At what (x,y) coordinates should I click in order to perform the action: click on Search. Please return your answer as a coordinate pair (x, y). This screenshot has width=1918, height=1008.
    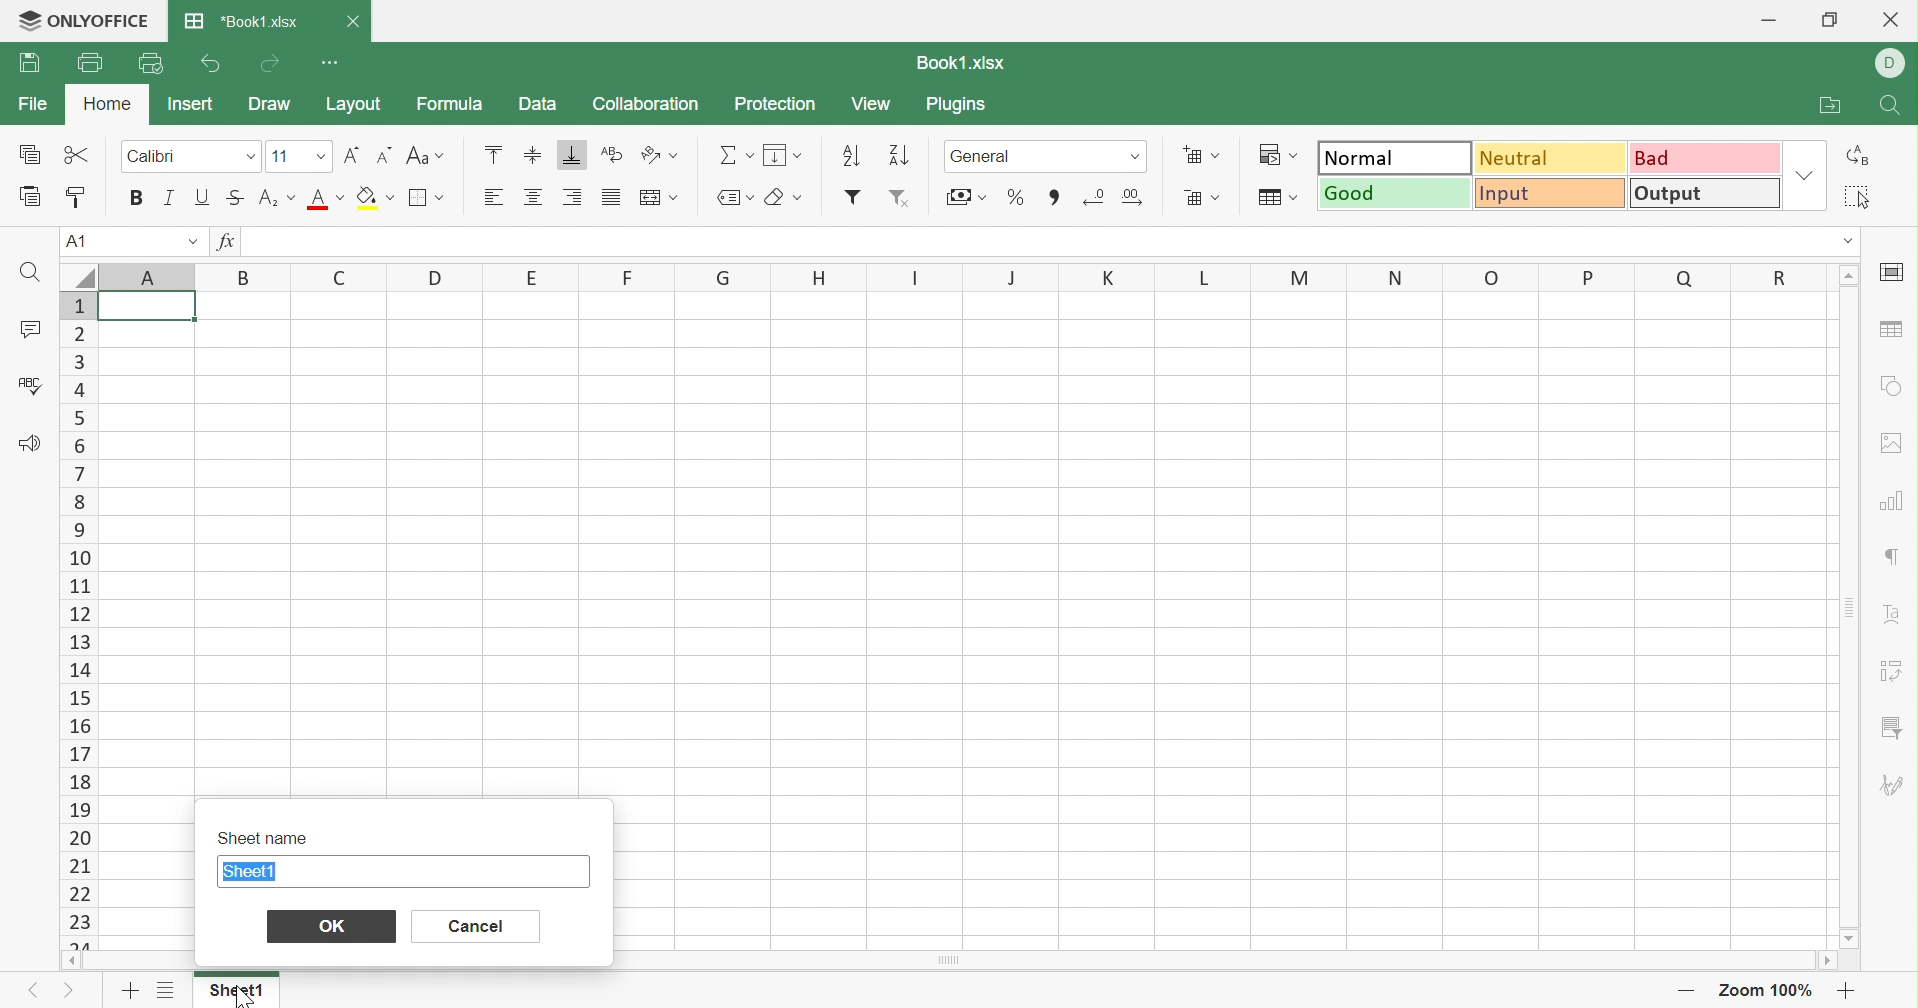
    Looking at the image, I should click on (1894, 104).